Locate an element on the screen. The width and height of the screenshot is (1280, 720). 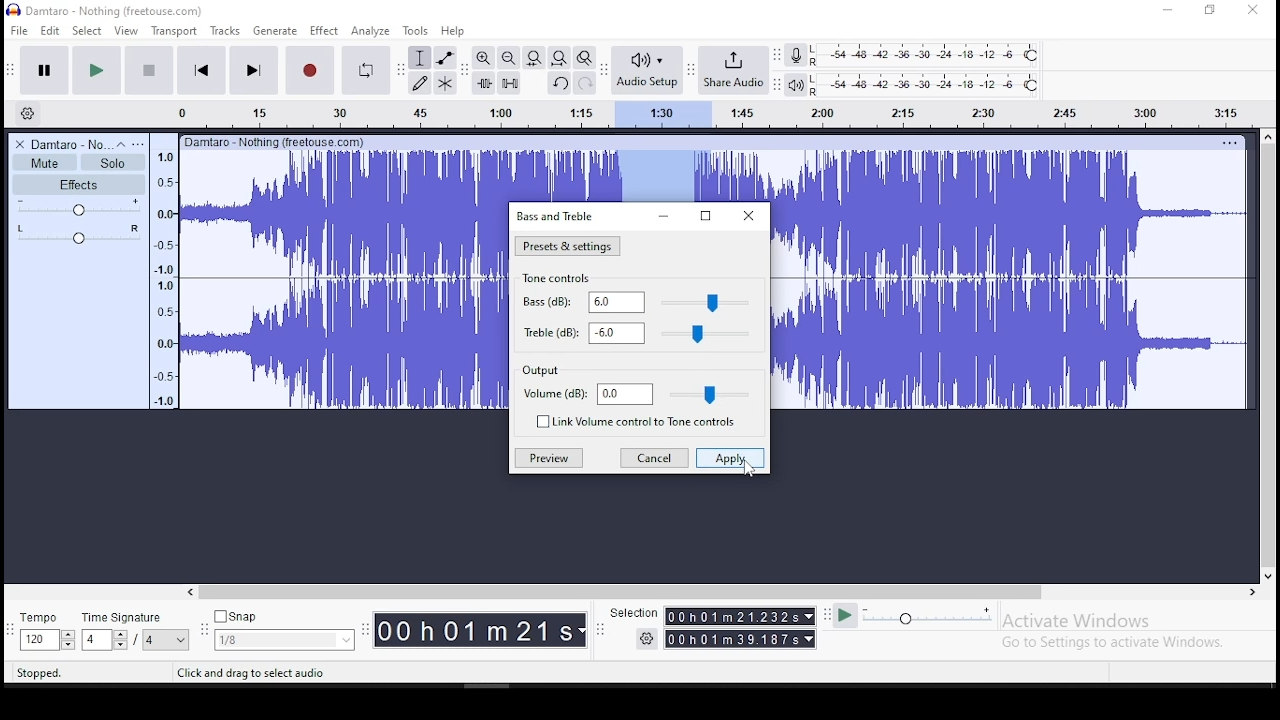
mute is located at coordinates (44, 163).